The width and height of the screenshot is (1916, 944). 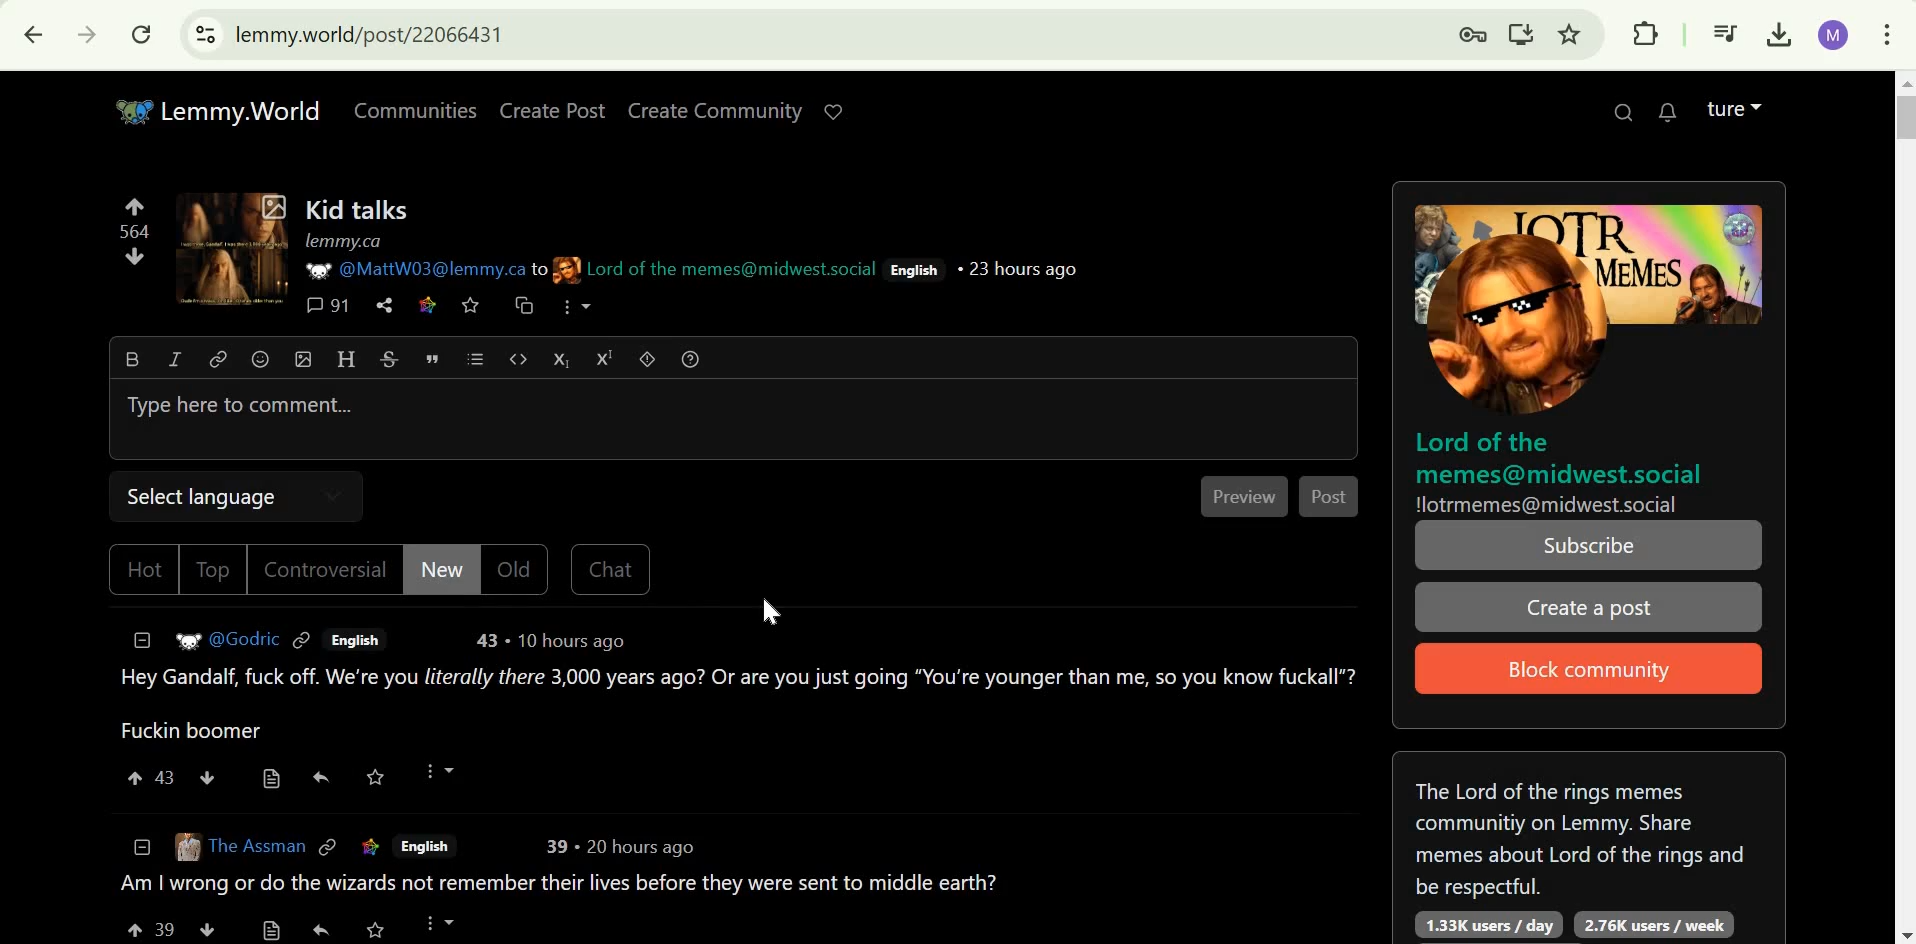 What do you see at coordinates (85, 34) in the screenshot?
I see `Click to go forward, hold to see history` at bounding box center [85, 34].